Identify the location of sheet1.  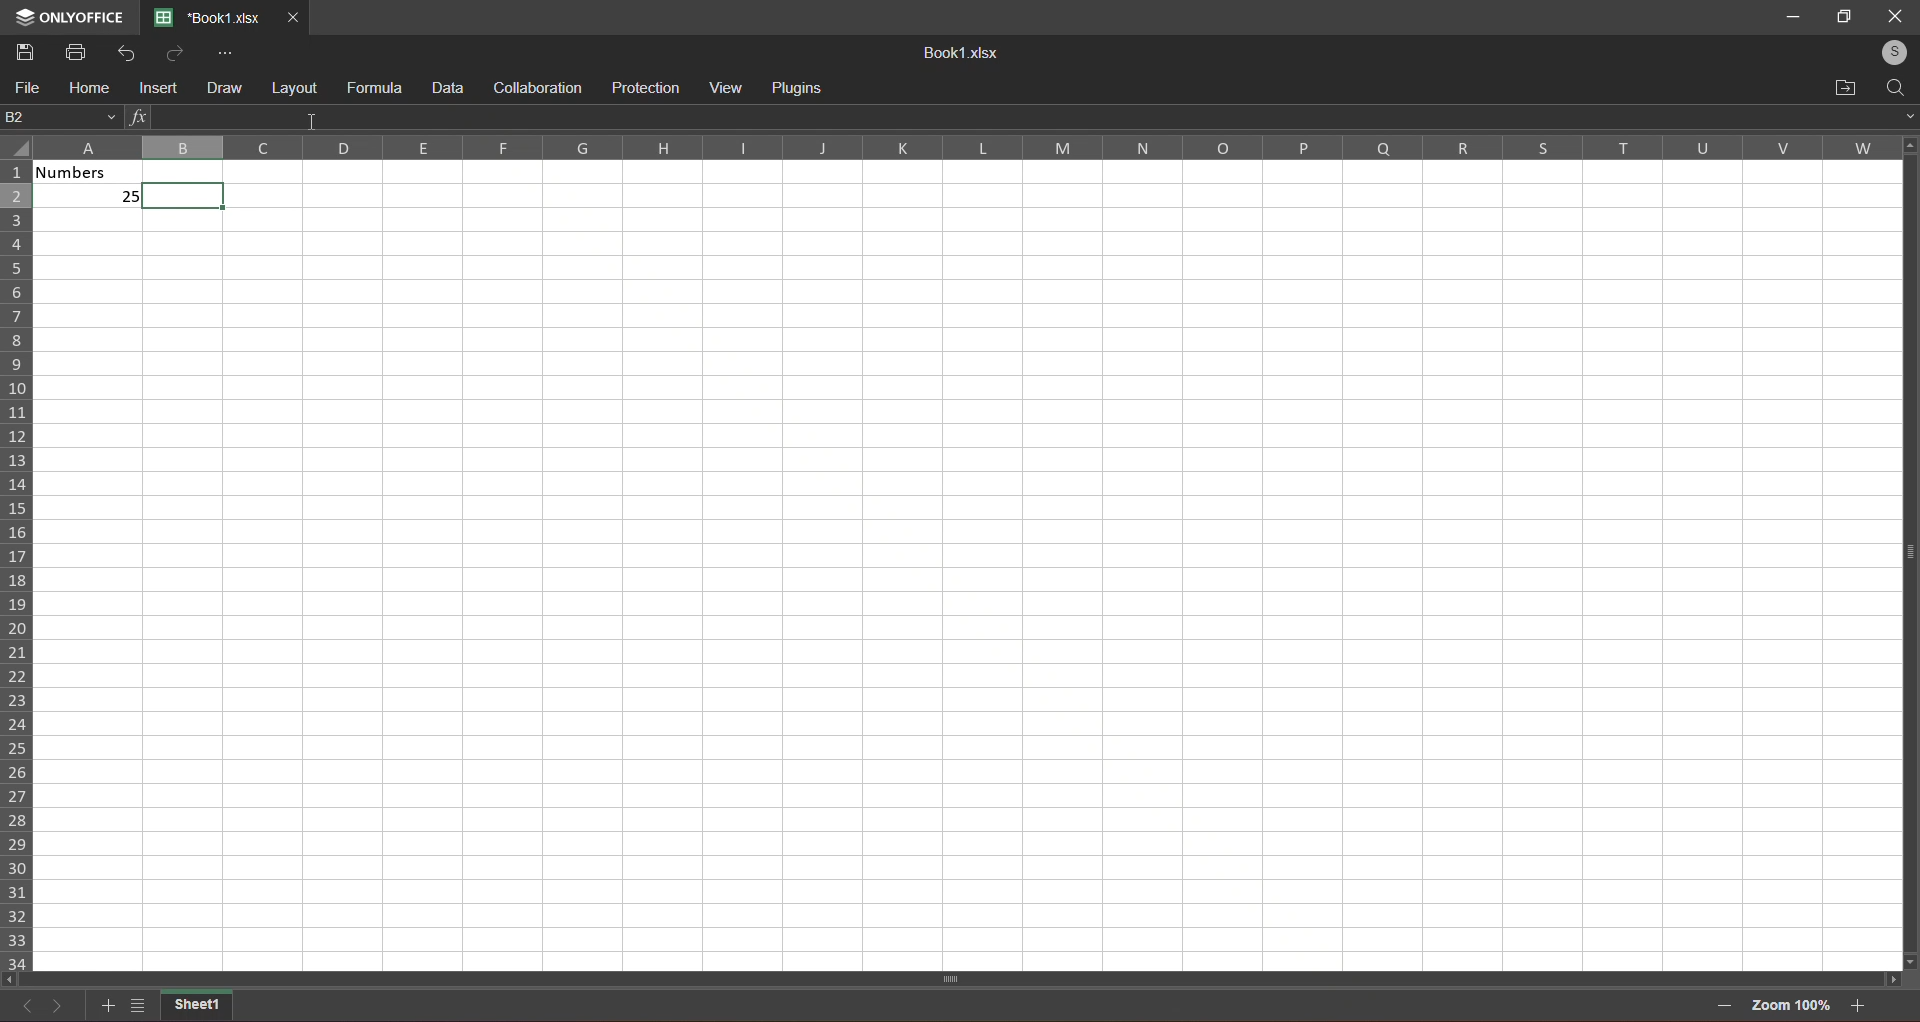
(199, 1007).